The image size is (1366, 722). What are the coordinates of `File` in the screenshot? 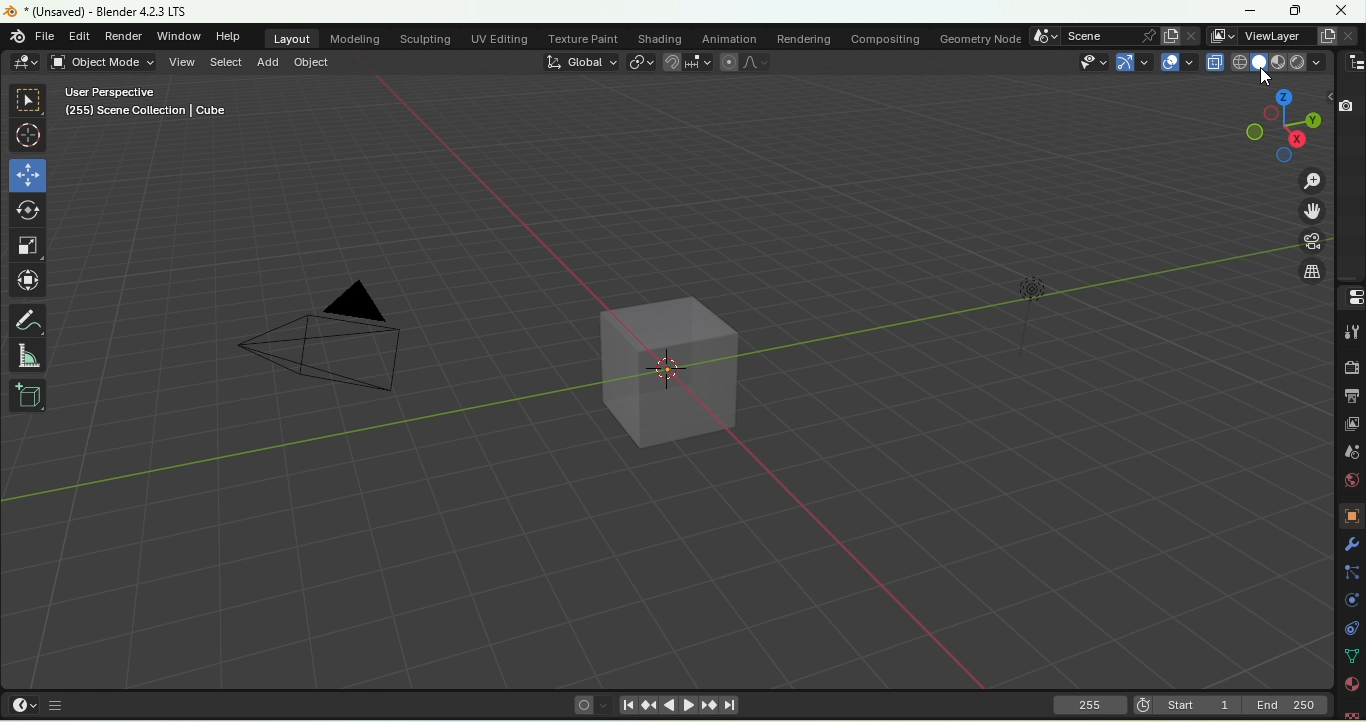 It's located at (93, 12).